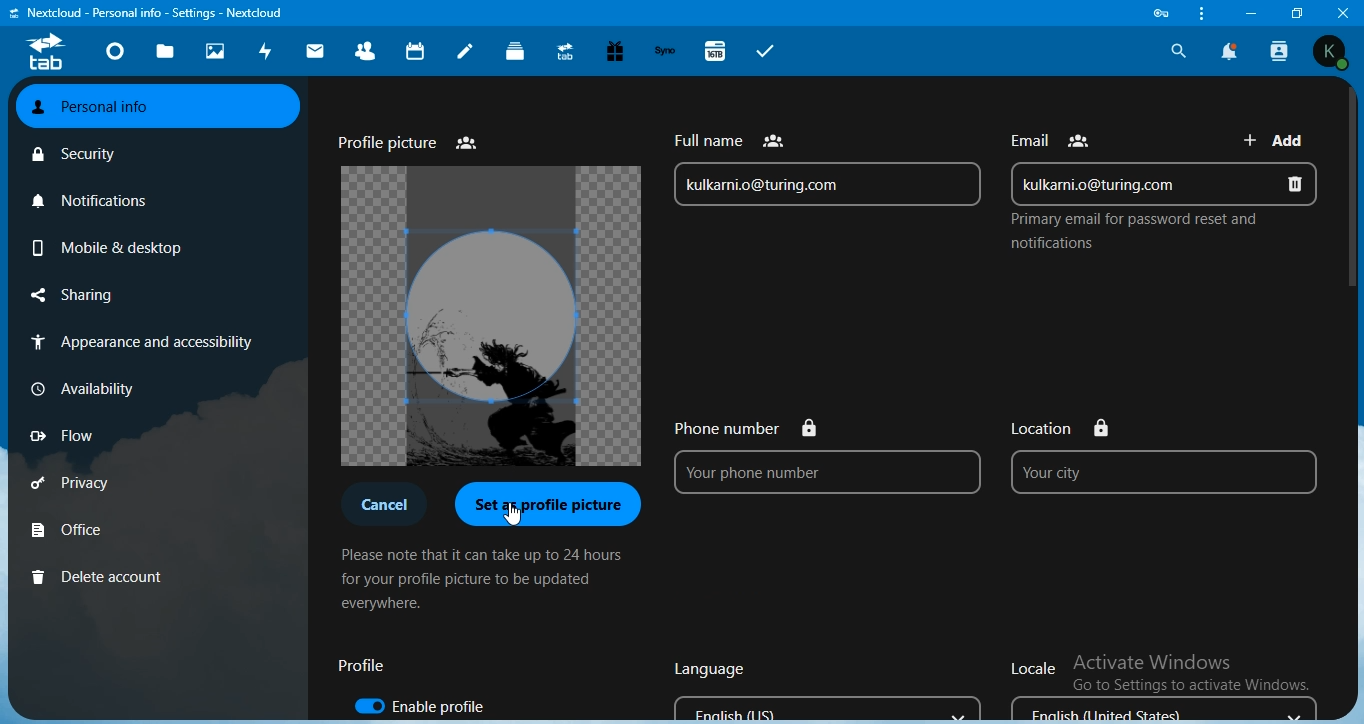 This screenshot has width=1364, height=724. What do you see at coordinates (823, 687) in the screenshot?
I see `language` at bounding box center [823, 687].